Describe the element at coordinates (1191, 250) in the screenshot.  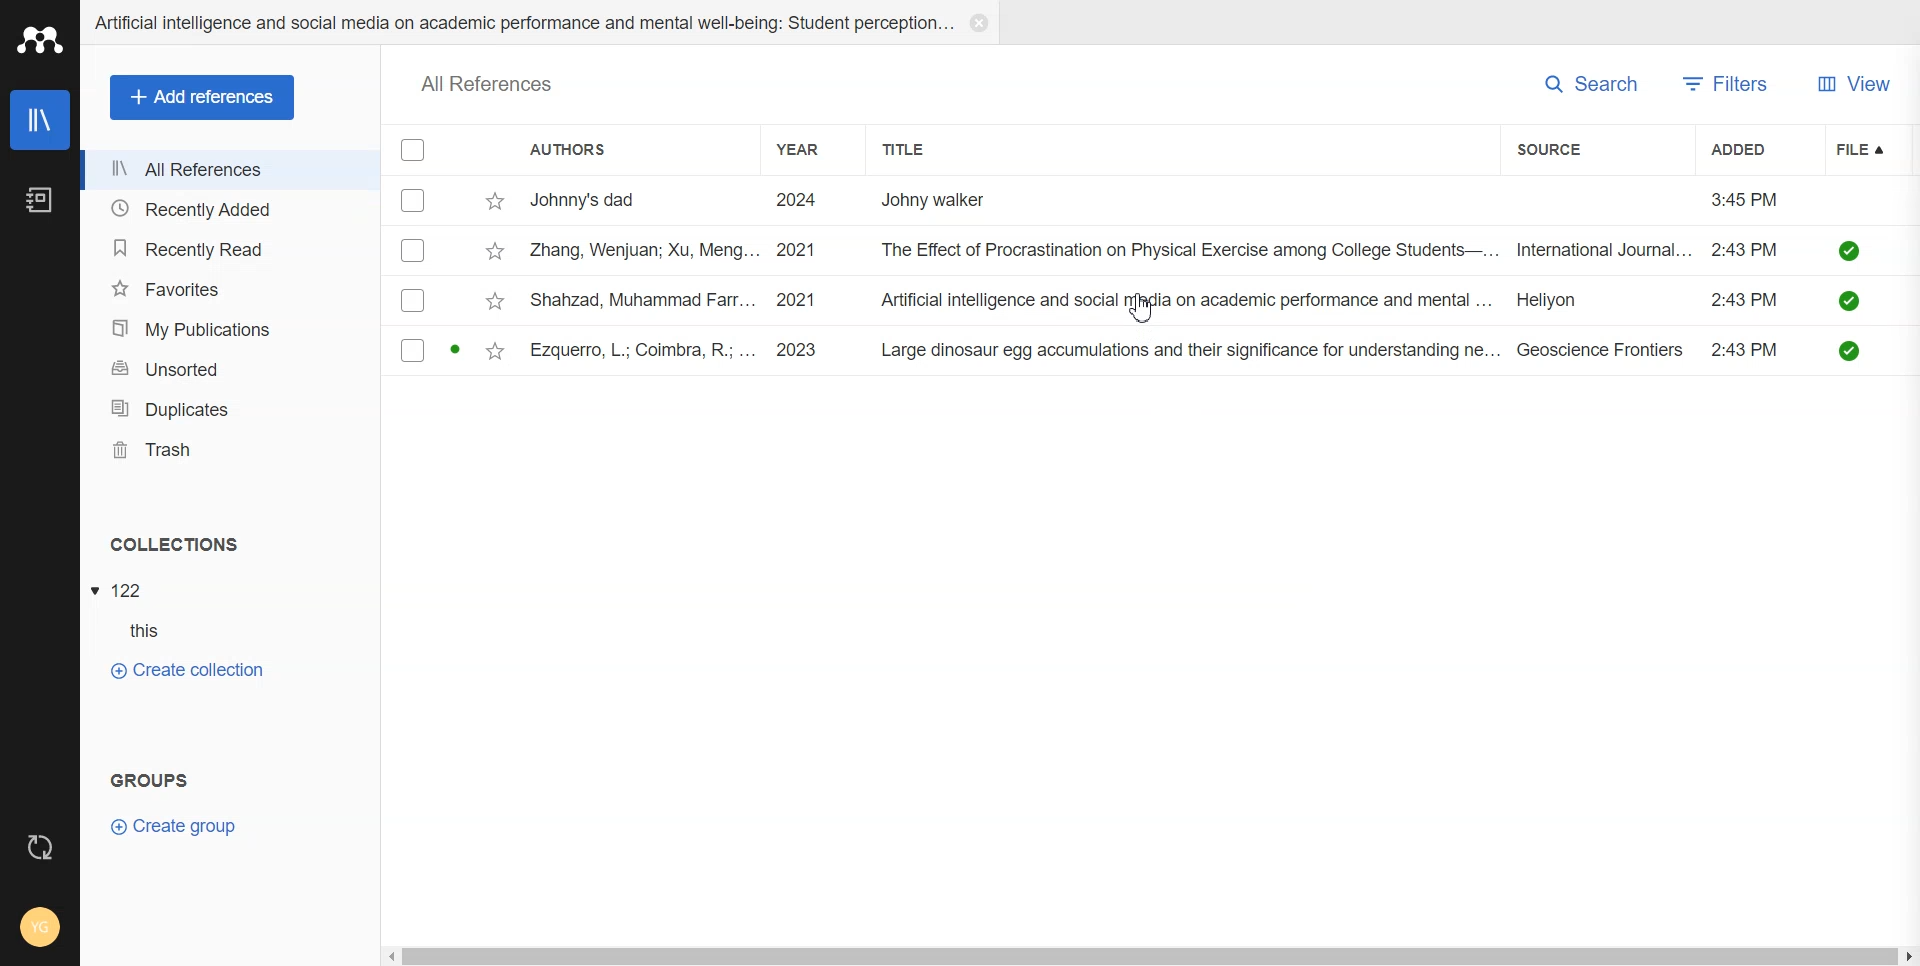
I see `the effect of procrastination on physical exercise among college students-...` at that location.